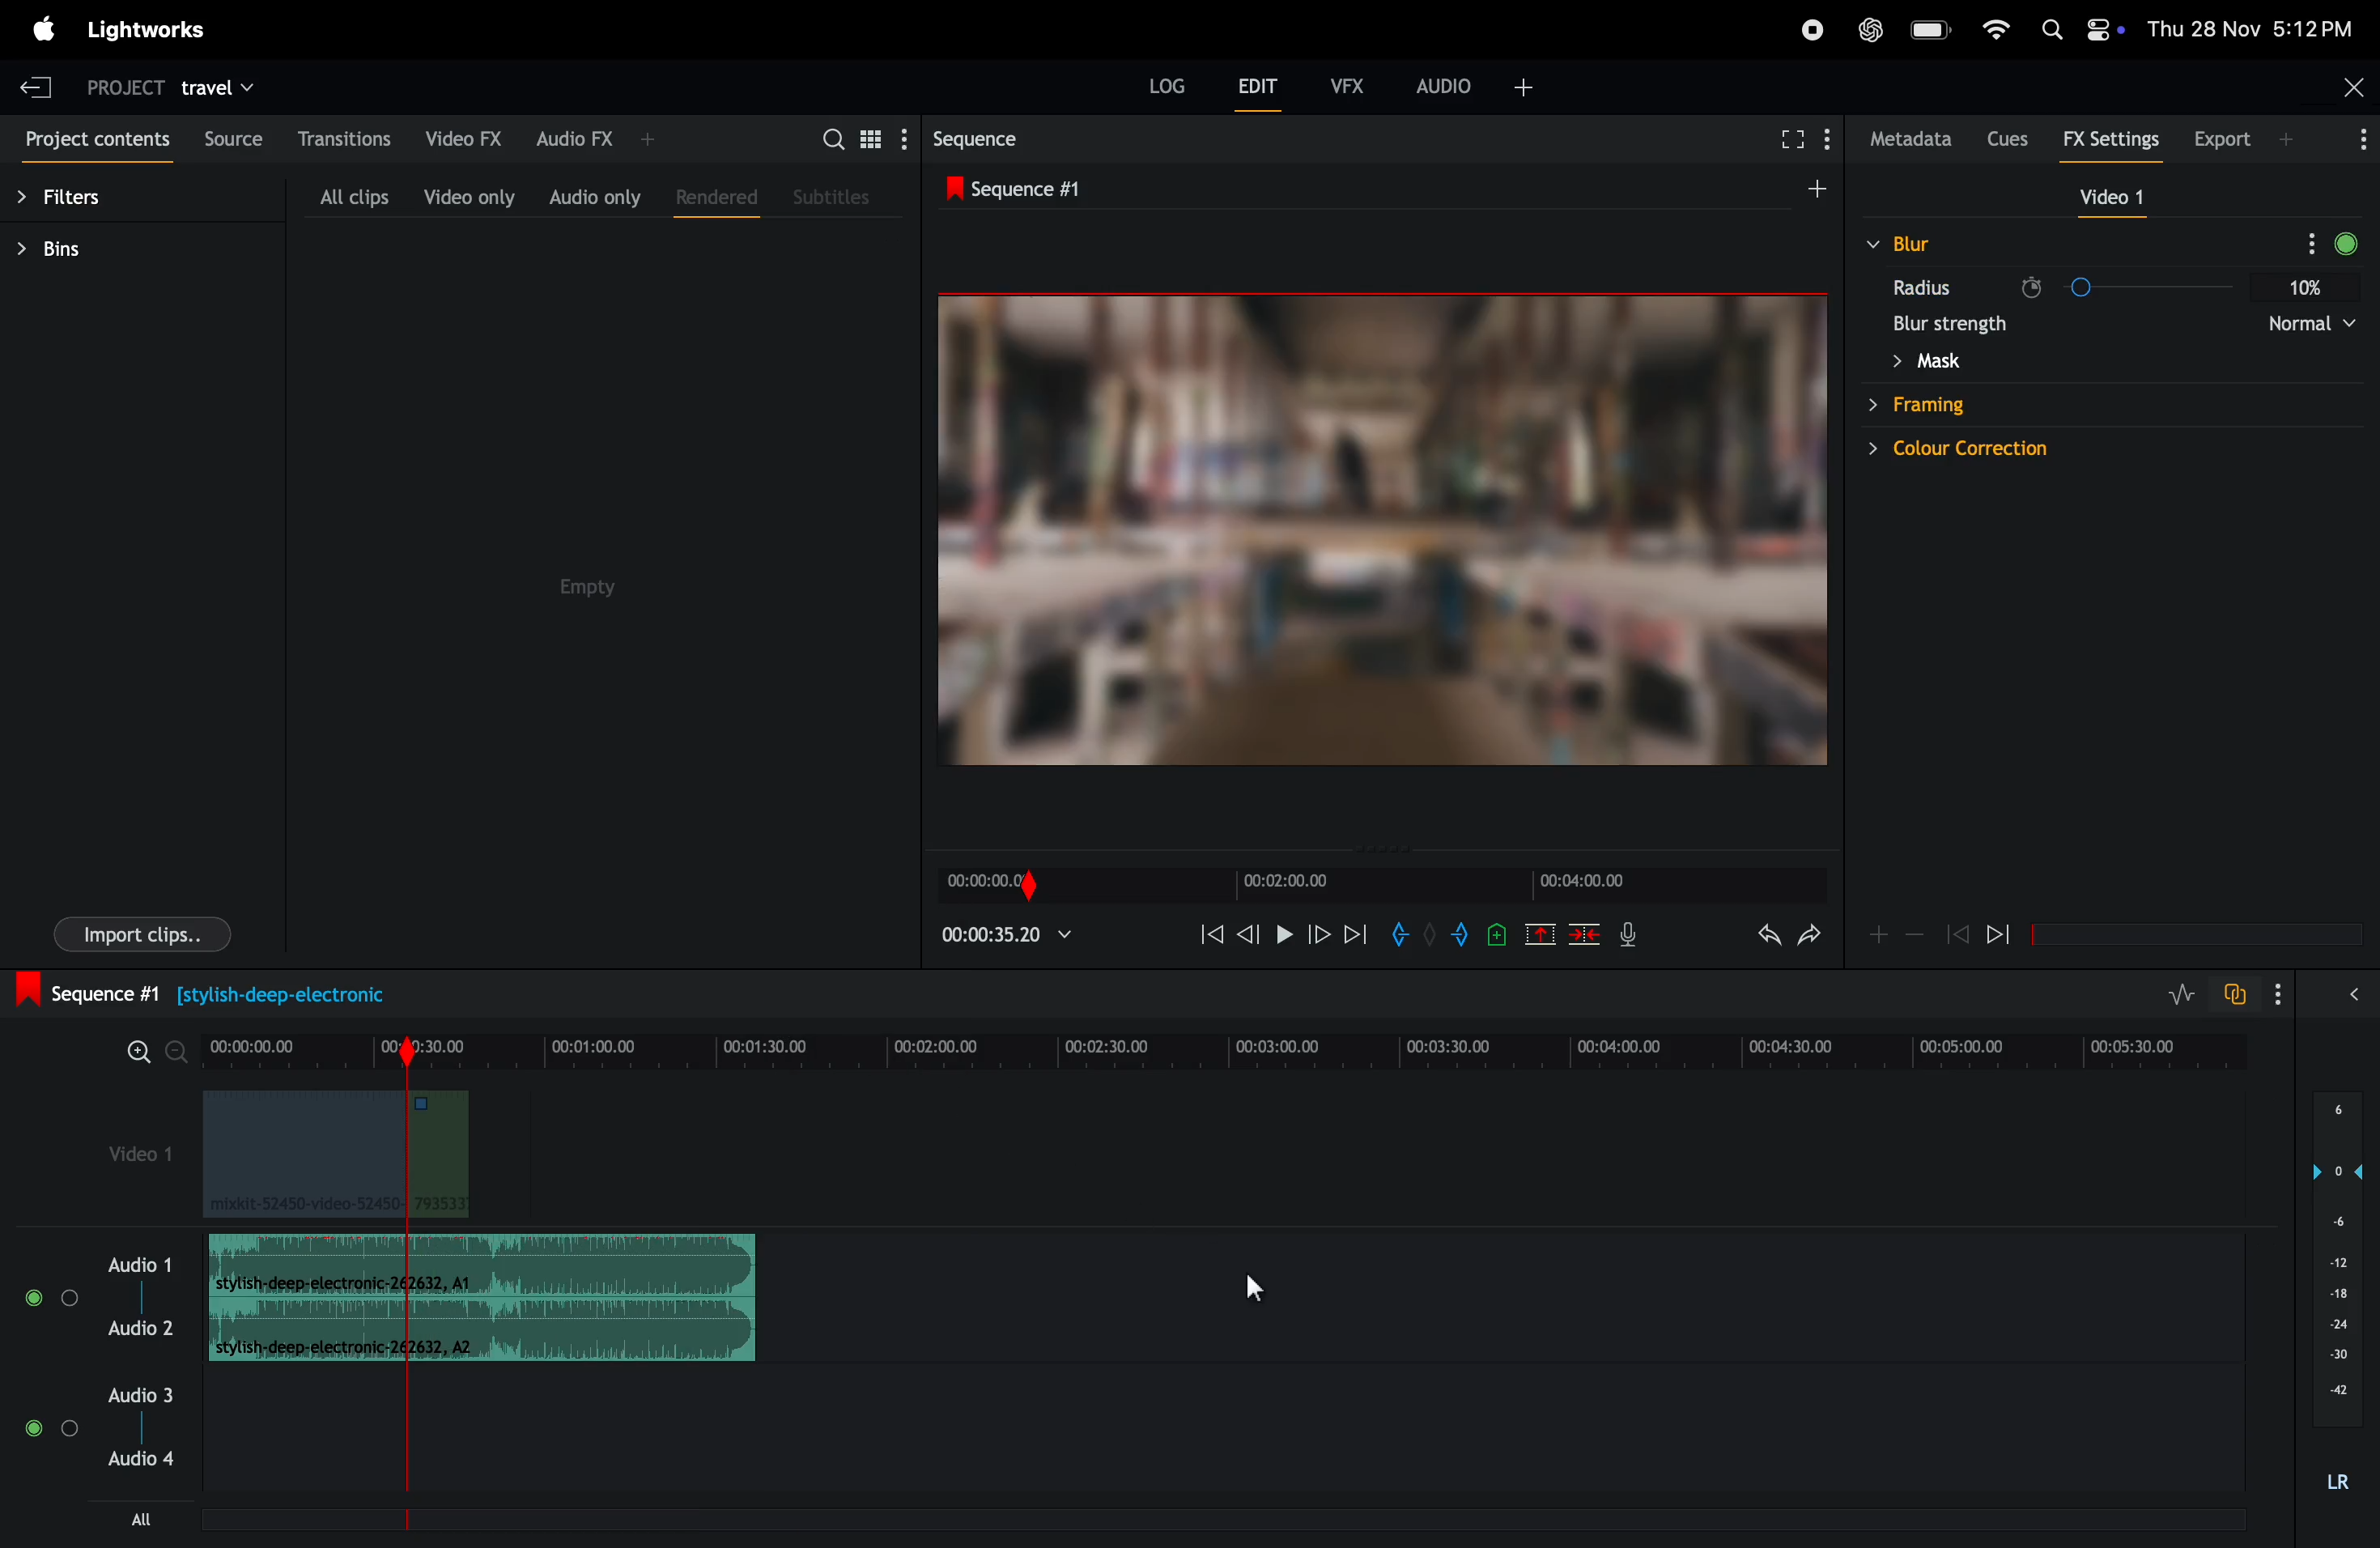  What do you see at coordinates (1811, 31) in the screenshot?
I see `record` at bounding box center [1811, 31].